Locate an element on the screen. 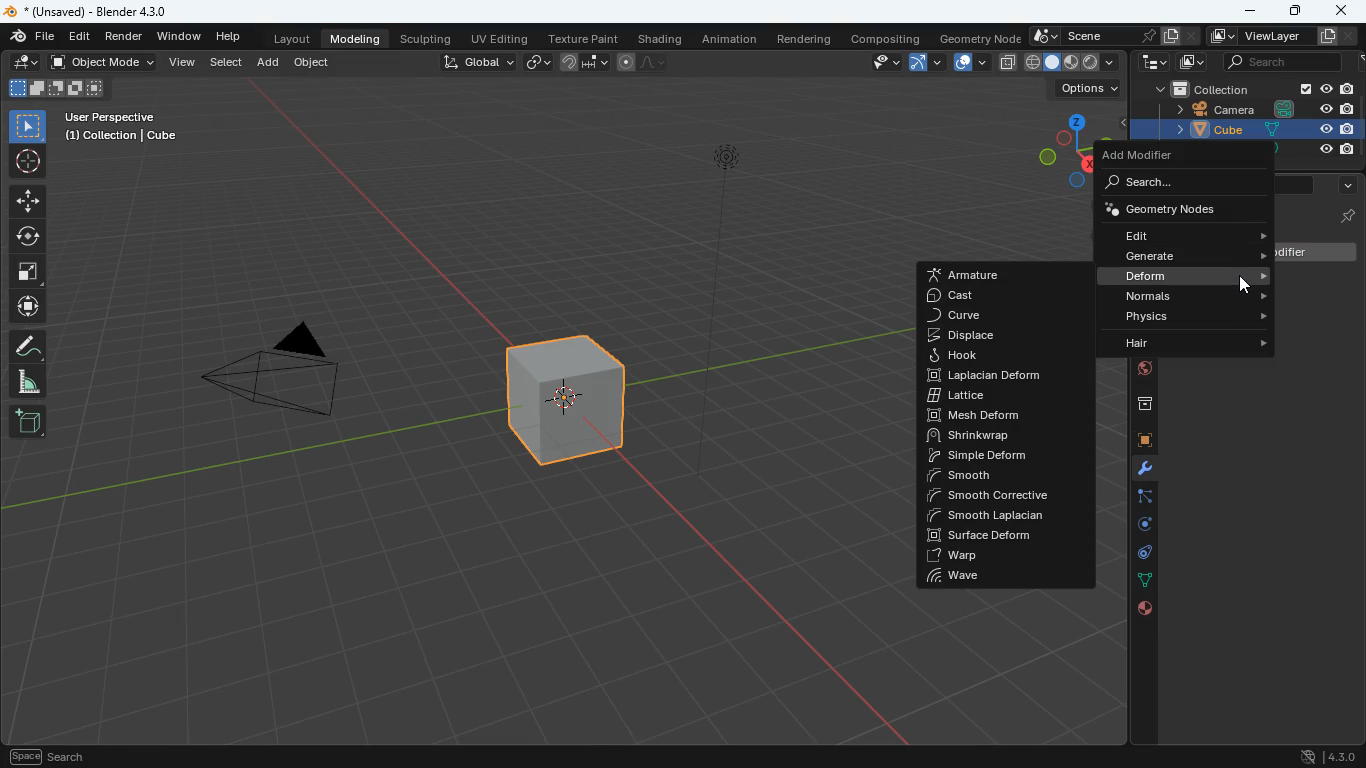  cursor is located at coordinates (1251, 286).